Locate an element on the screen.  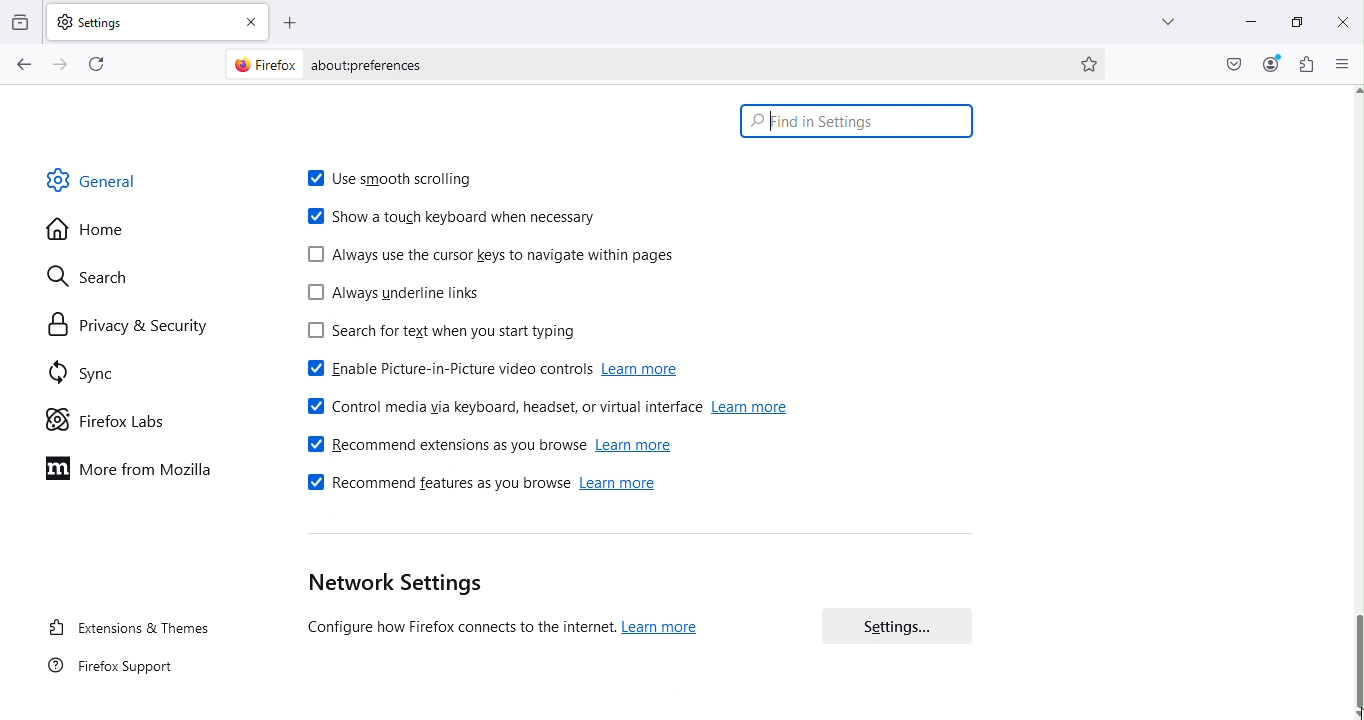
learn more is located at coordinates (621, 487).